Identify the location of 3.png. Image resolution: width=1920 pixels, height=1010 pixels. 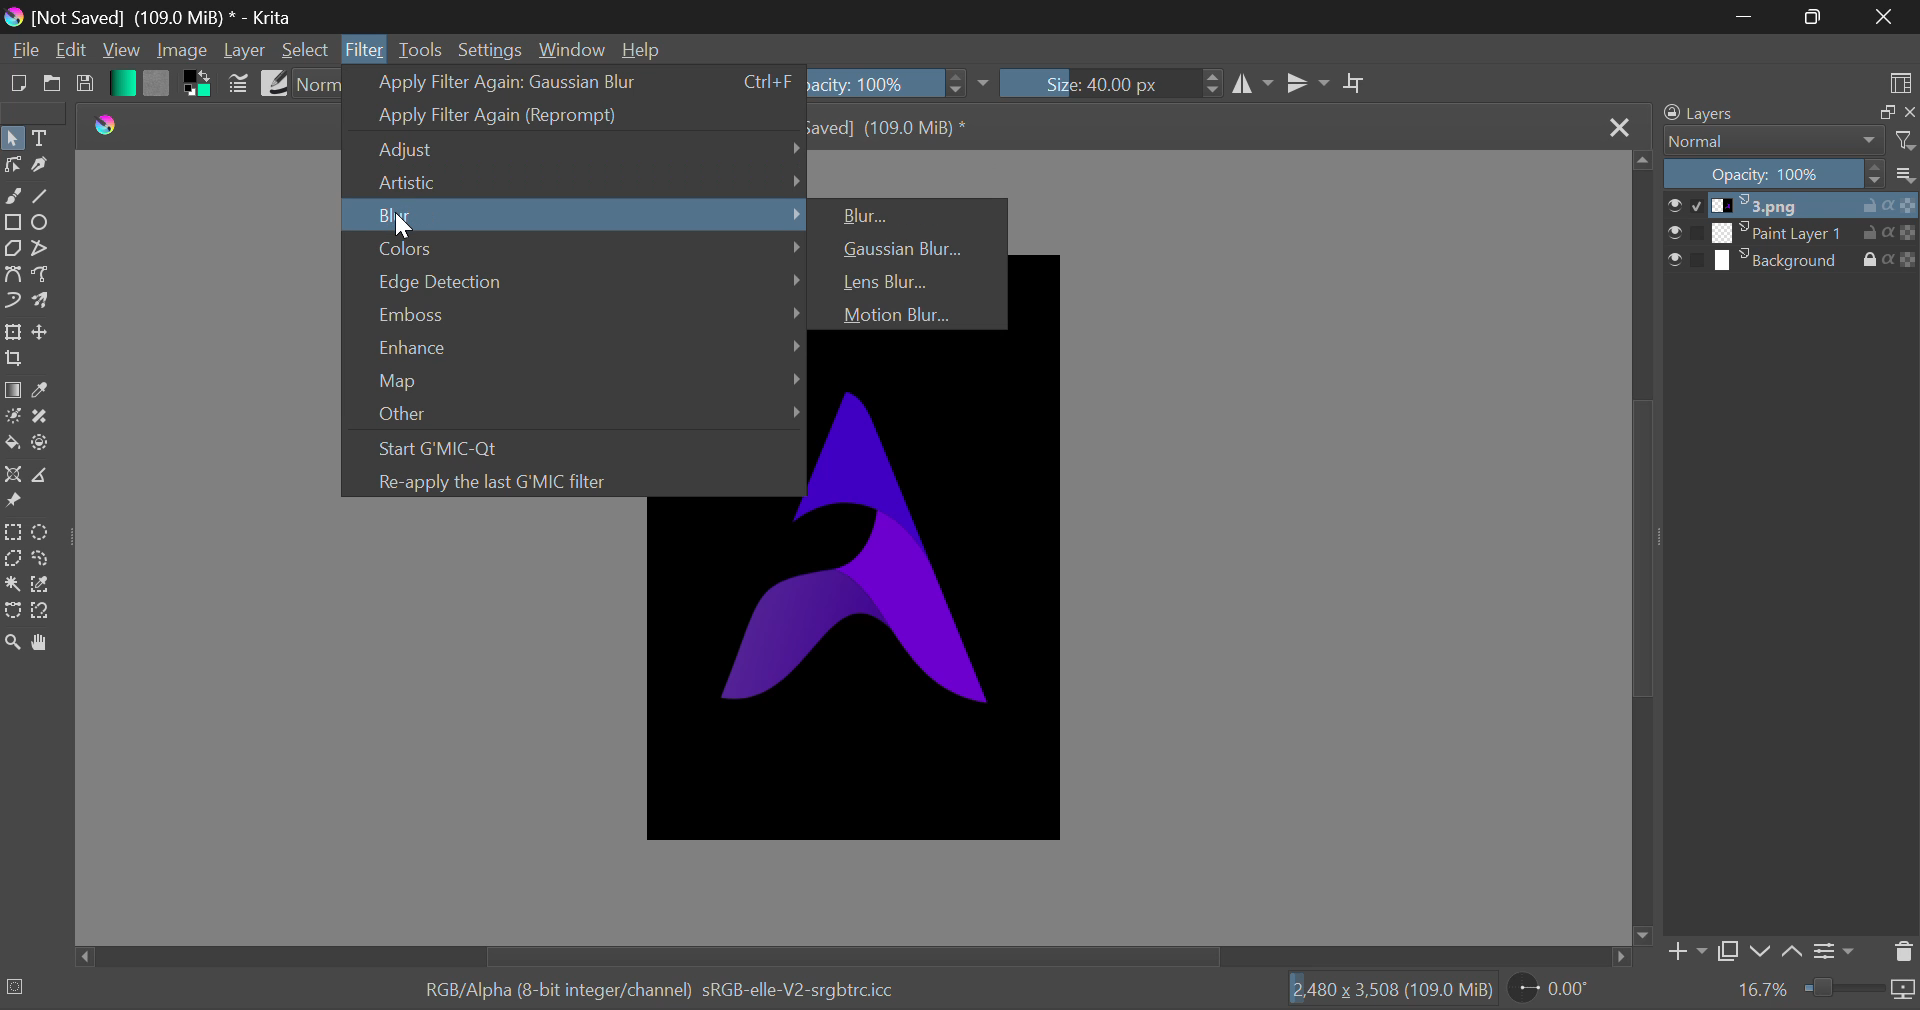
(1793, 206).